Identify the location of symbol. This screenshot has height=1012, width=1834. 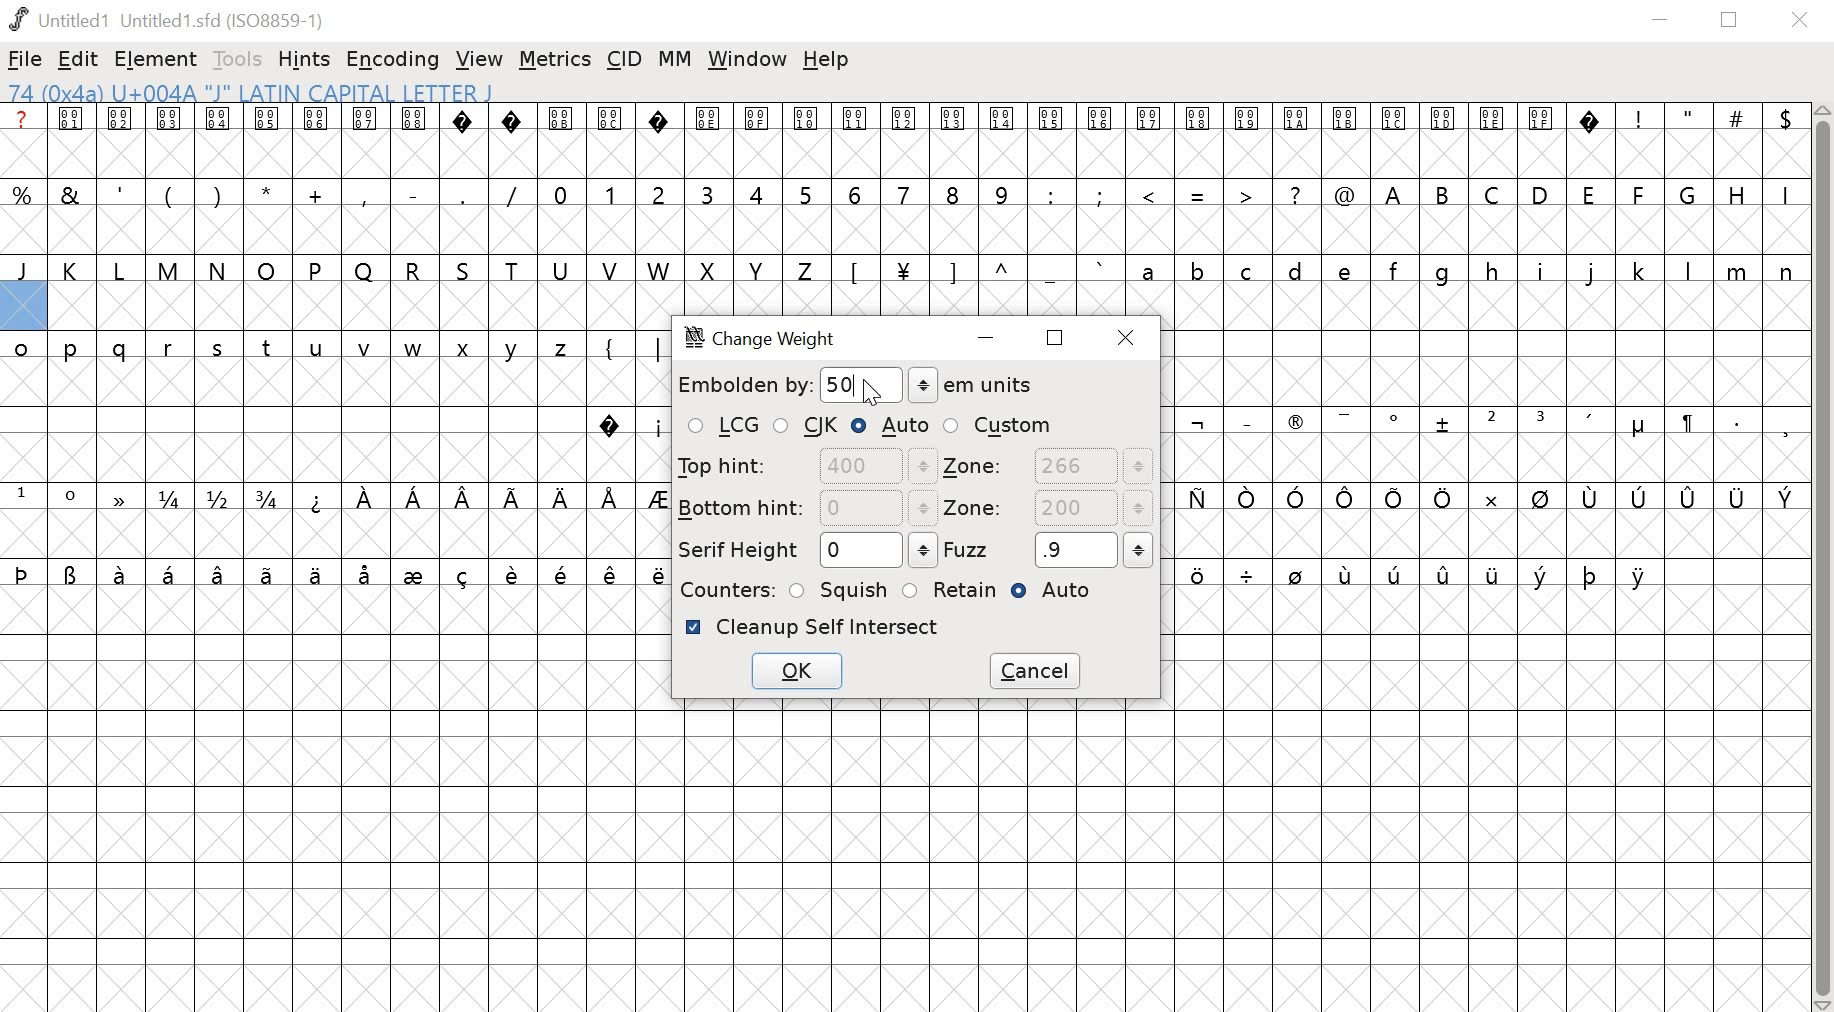
(116, 496).